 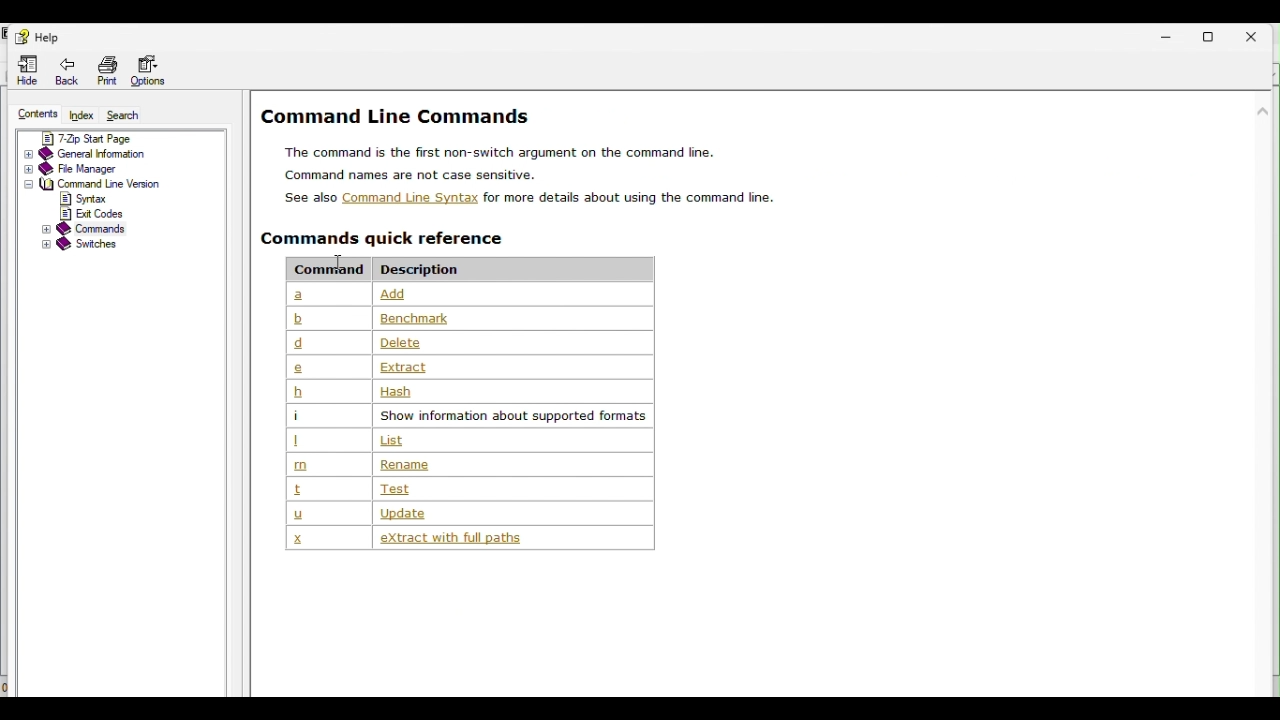 I want to click on text, so click(x=634, y=198).